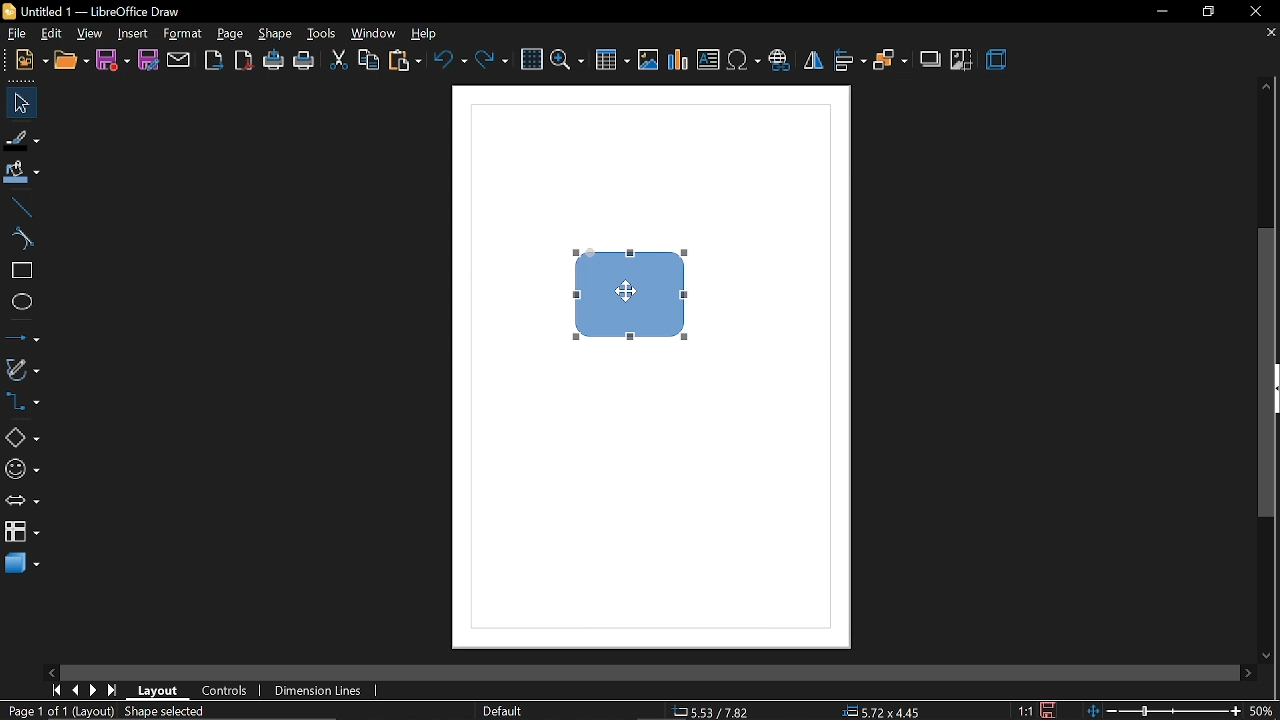  Describe the element at coordinates (1256, 11) in the screenshot. I see `close` at that location.